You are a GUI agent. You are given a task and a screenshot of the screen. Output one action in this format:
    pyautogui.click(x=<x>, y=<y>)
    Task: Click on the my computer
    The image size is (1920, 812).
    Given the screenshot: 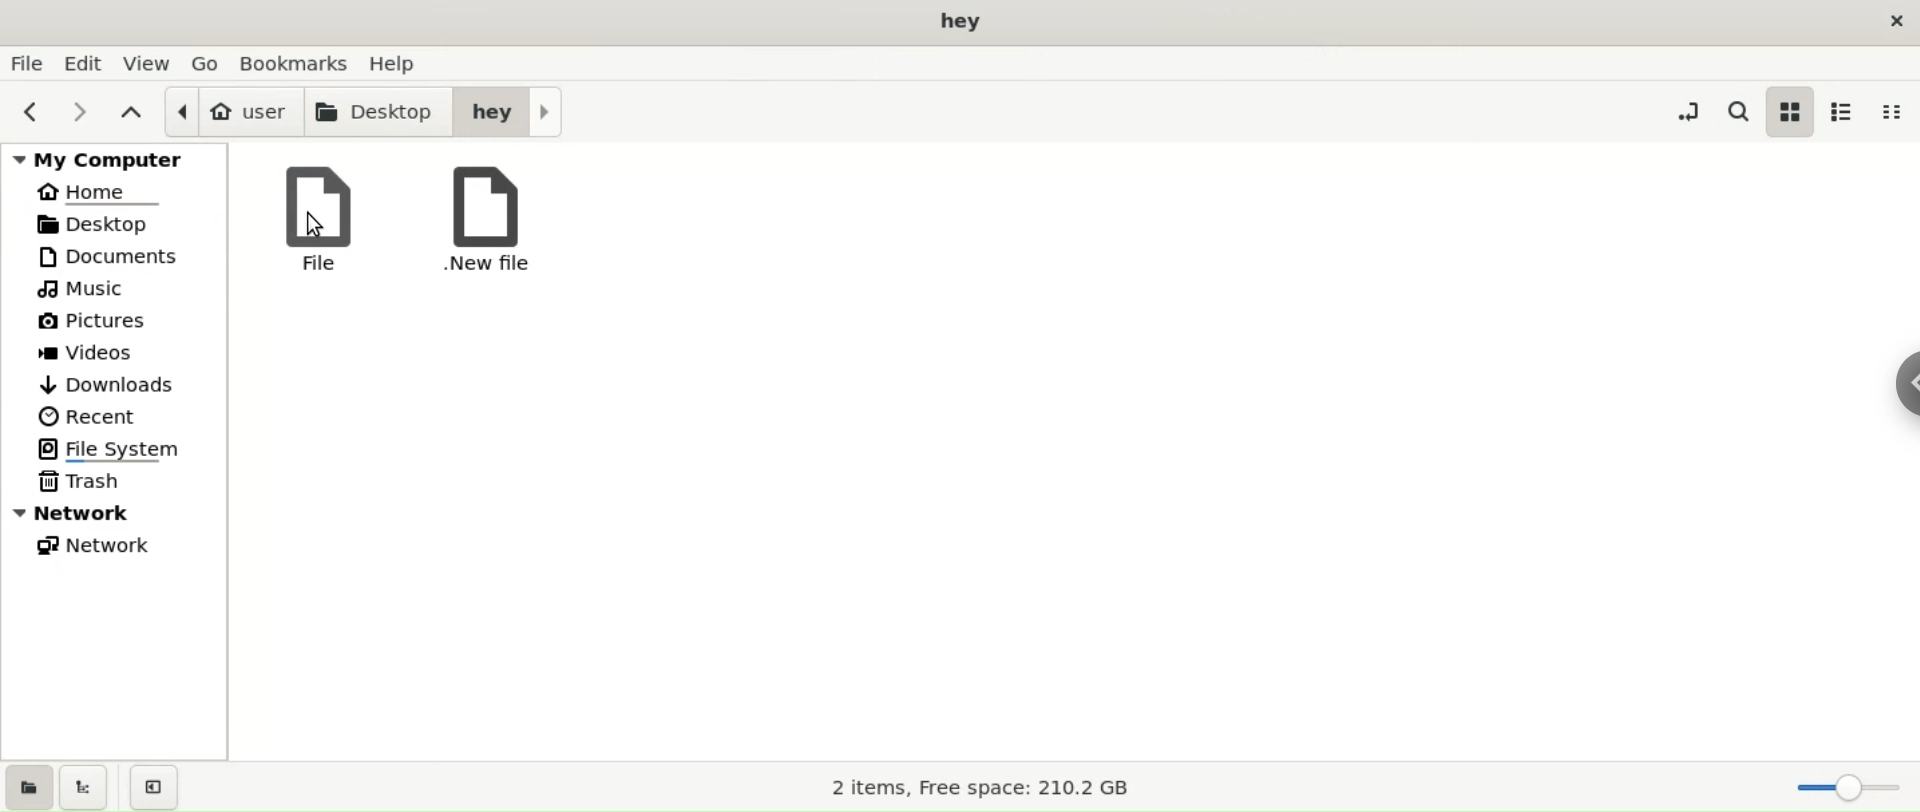 What is the action you would take?
    pyautogui.click(x=114, y=163)
    